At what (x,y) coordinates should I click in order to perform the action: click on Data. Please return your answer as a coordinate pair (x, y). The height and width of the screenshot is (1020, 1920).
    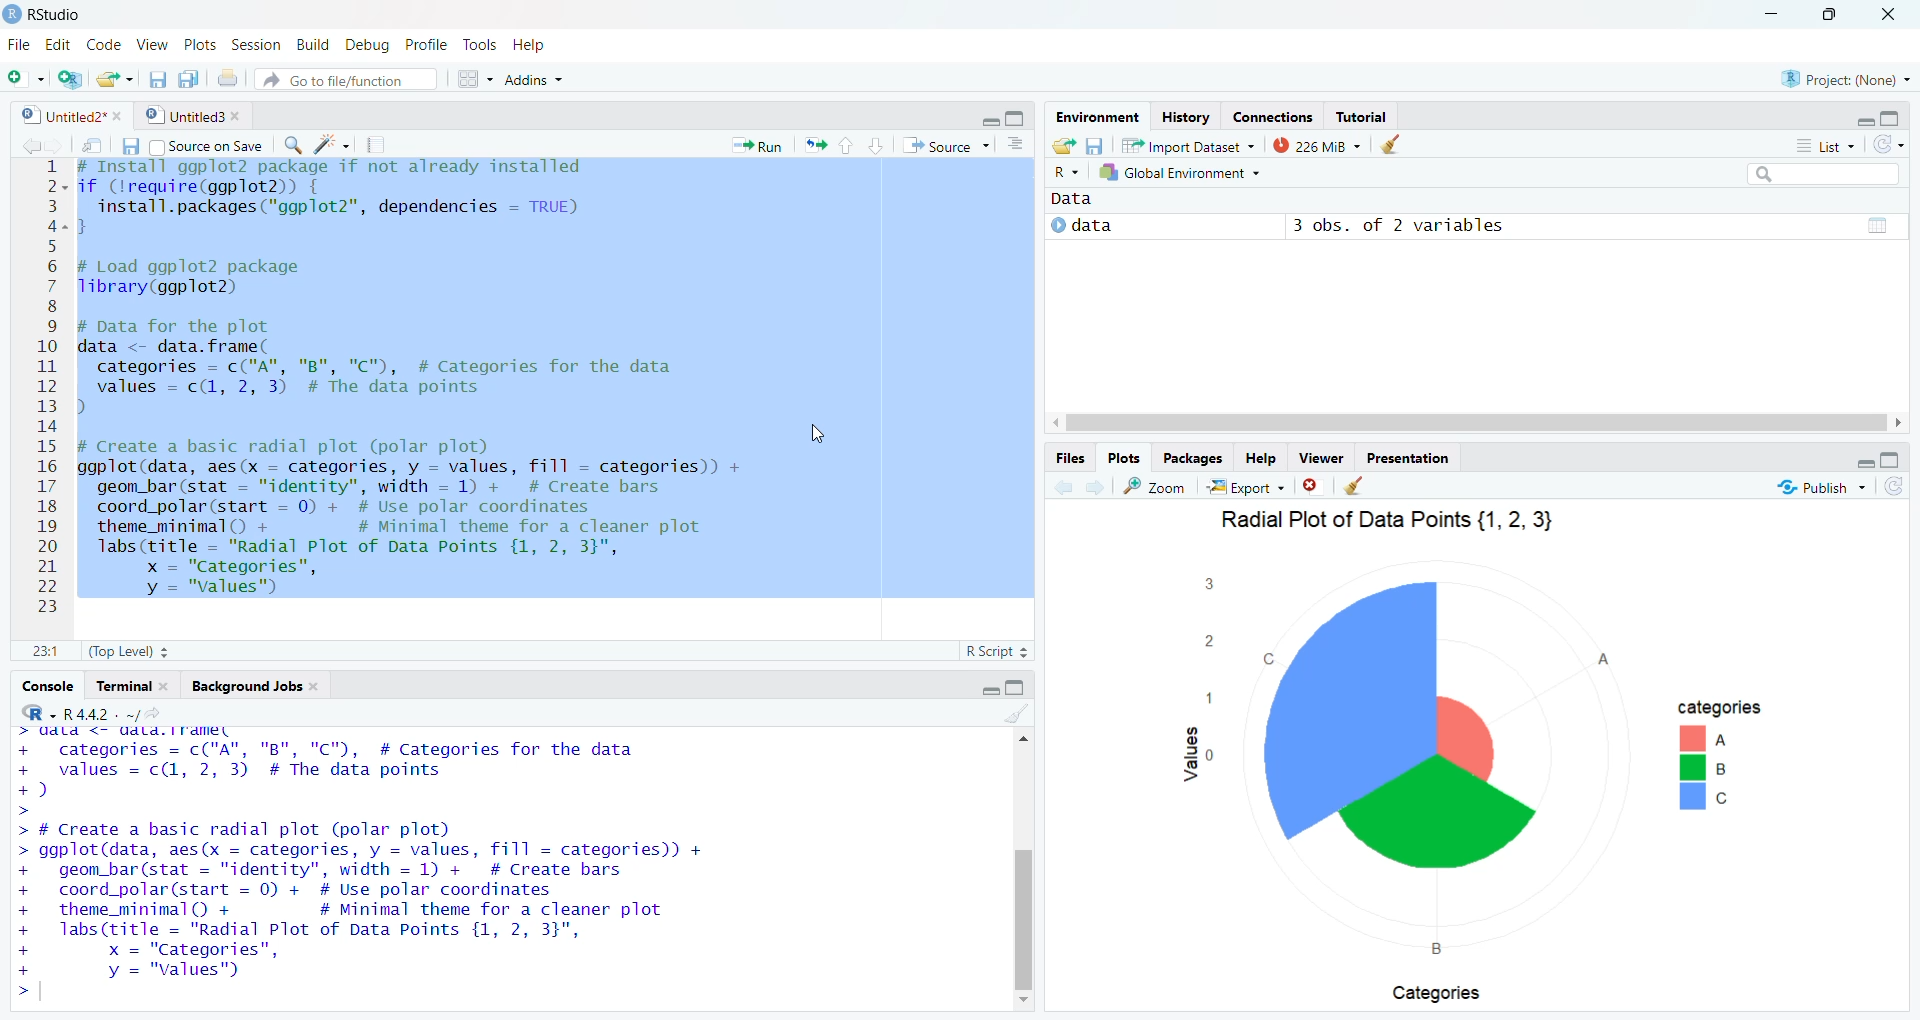
    Looking at the image, I should click on (1078, 200).